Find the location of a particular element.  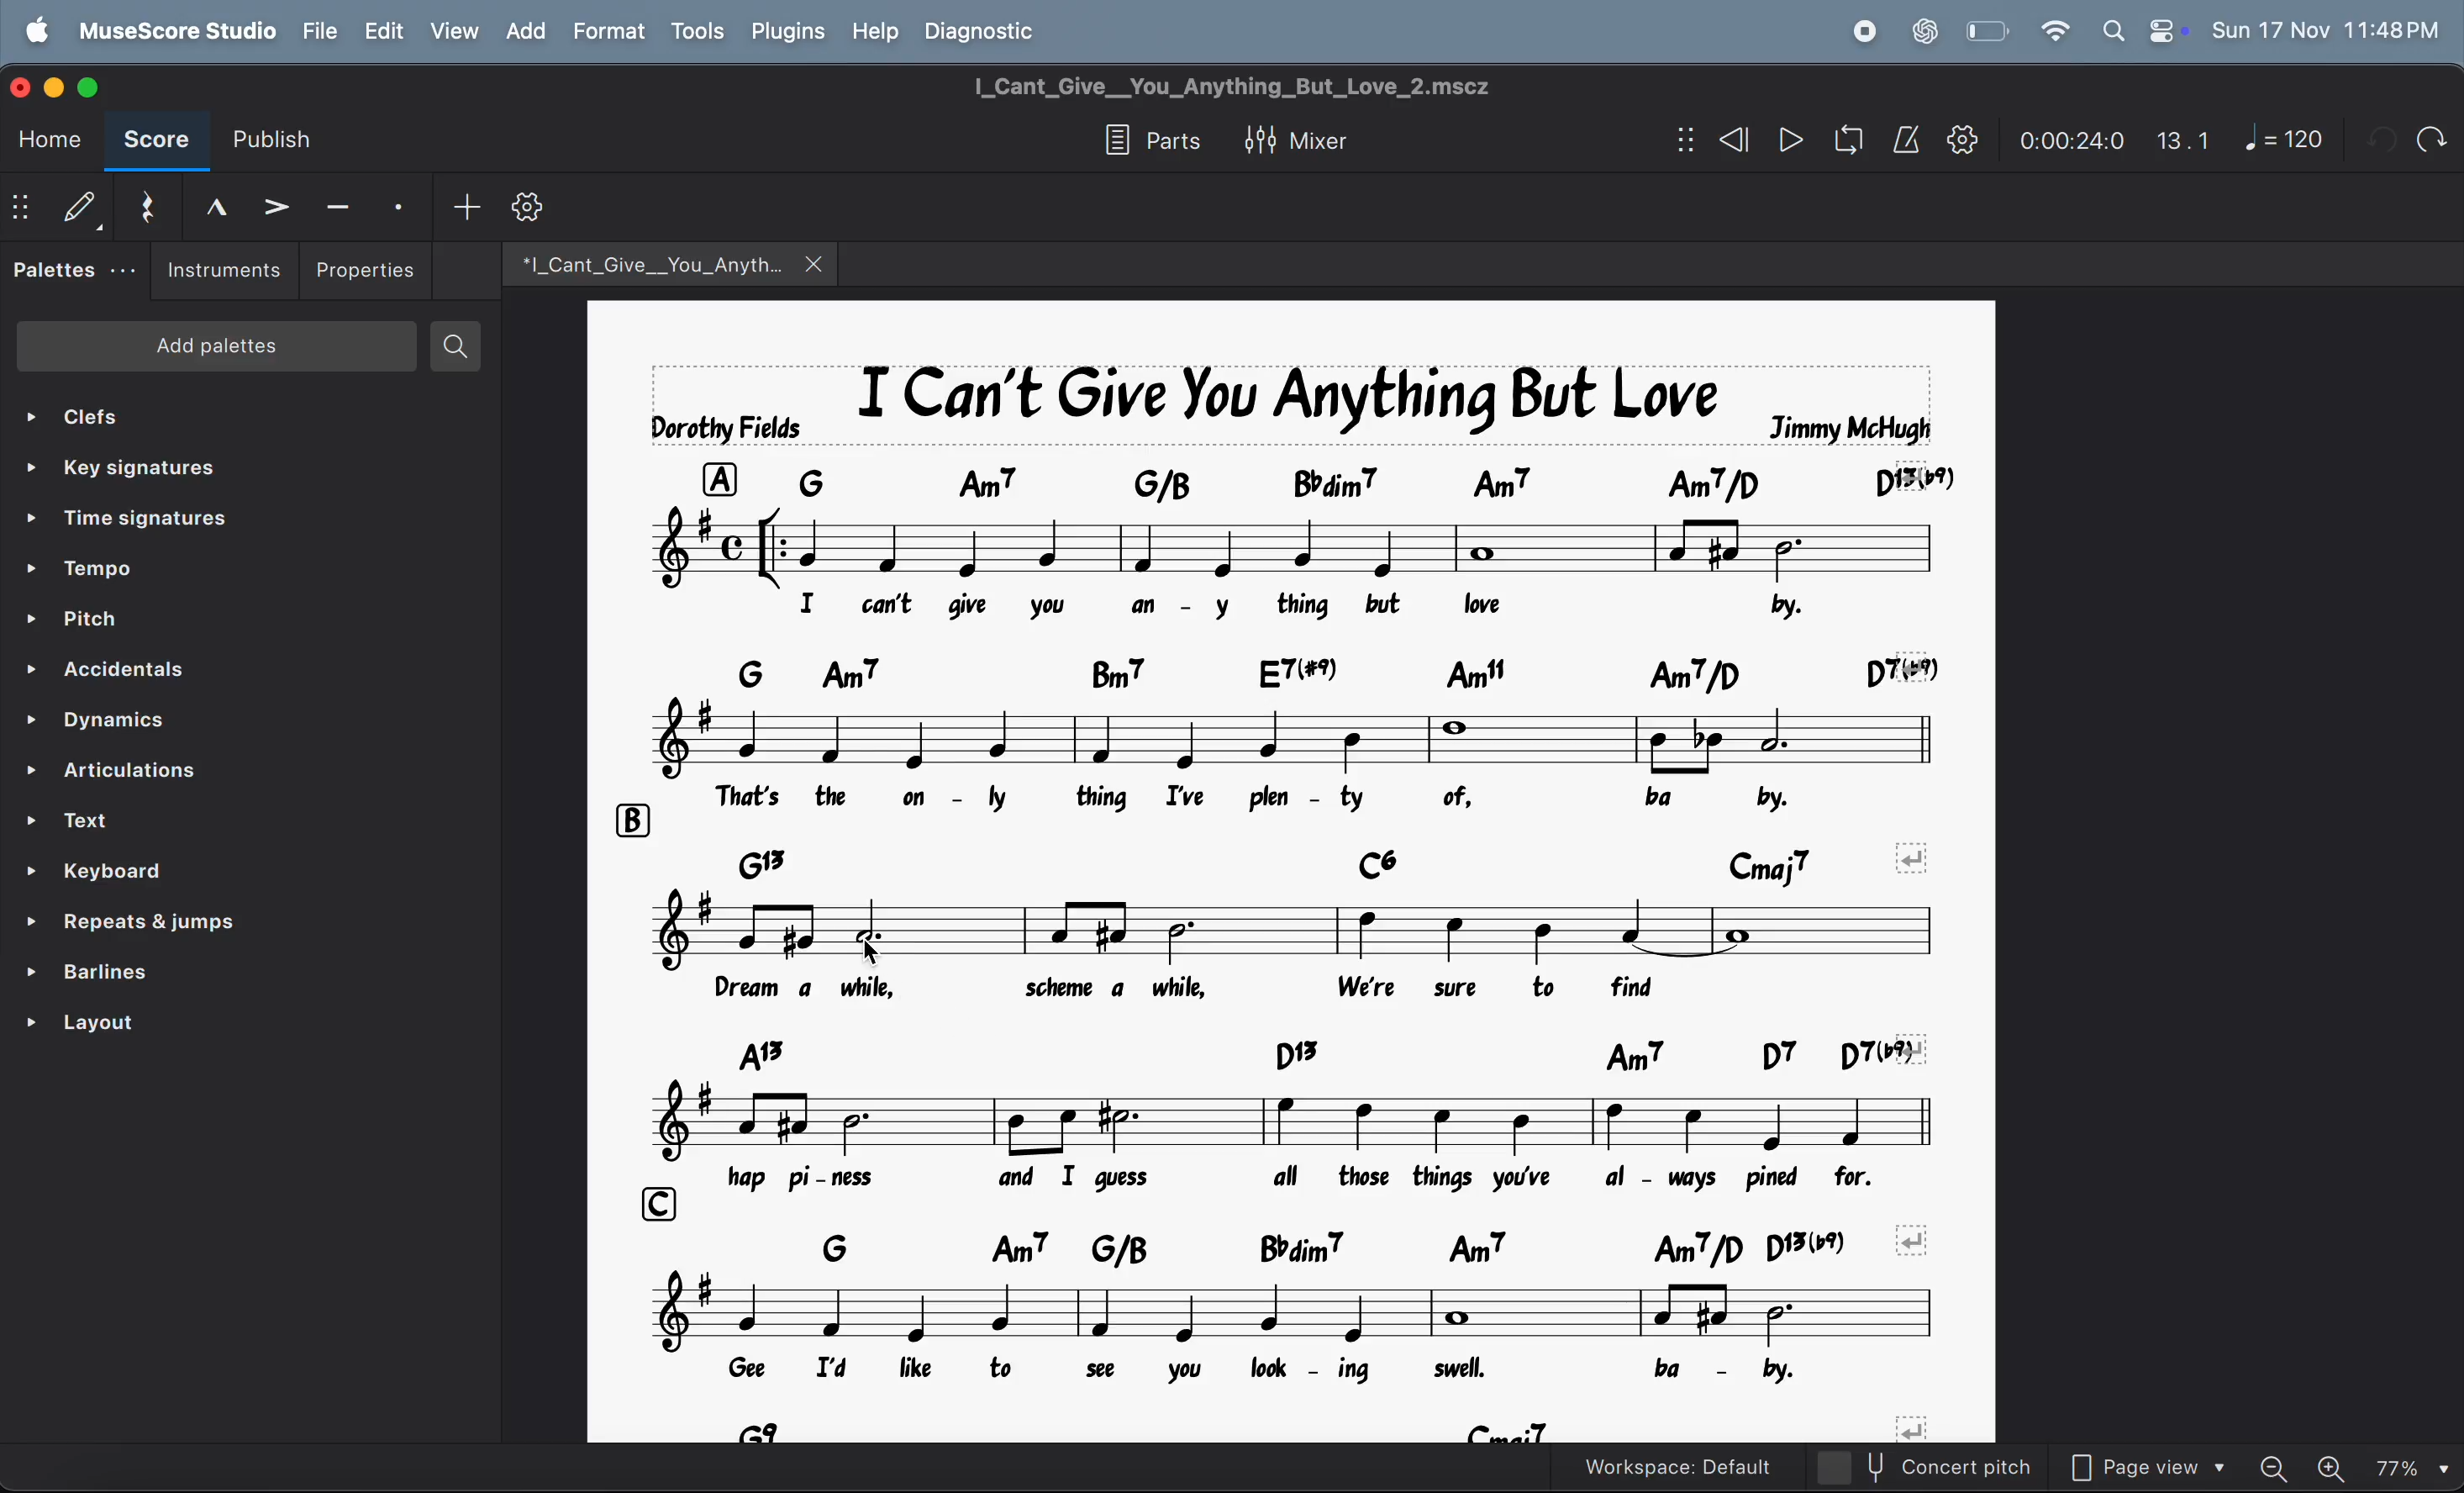

publish is located at coordinates (284, 133).